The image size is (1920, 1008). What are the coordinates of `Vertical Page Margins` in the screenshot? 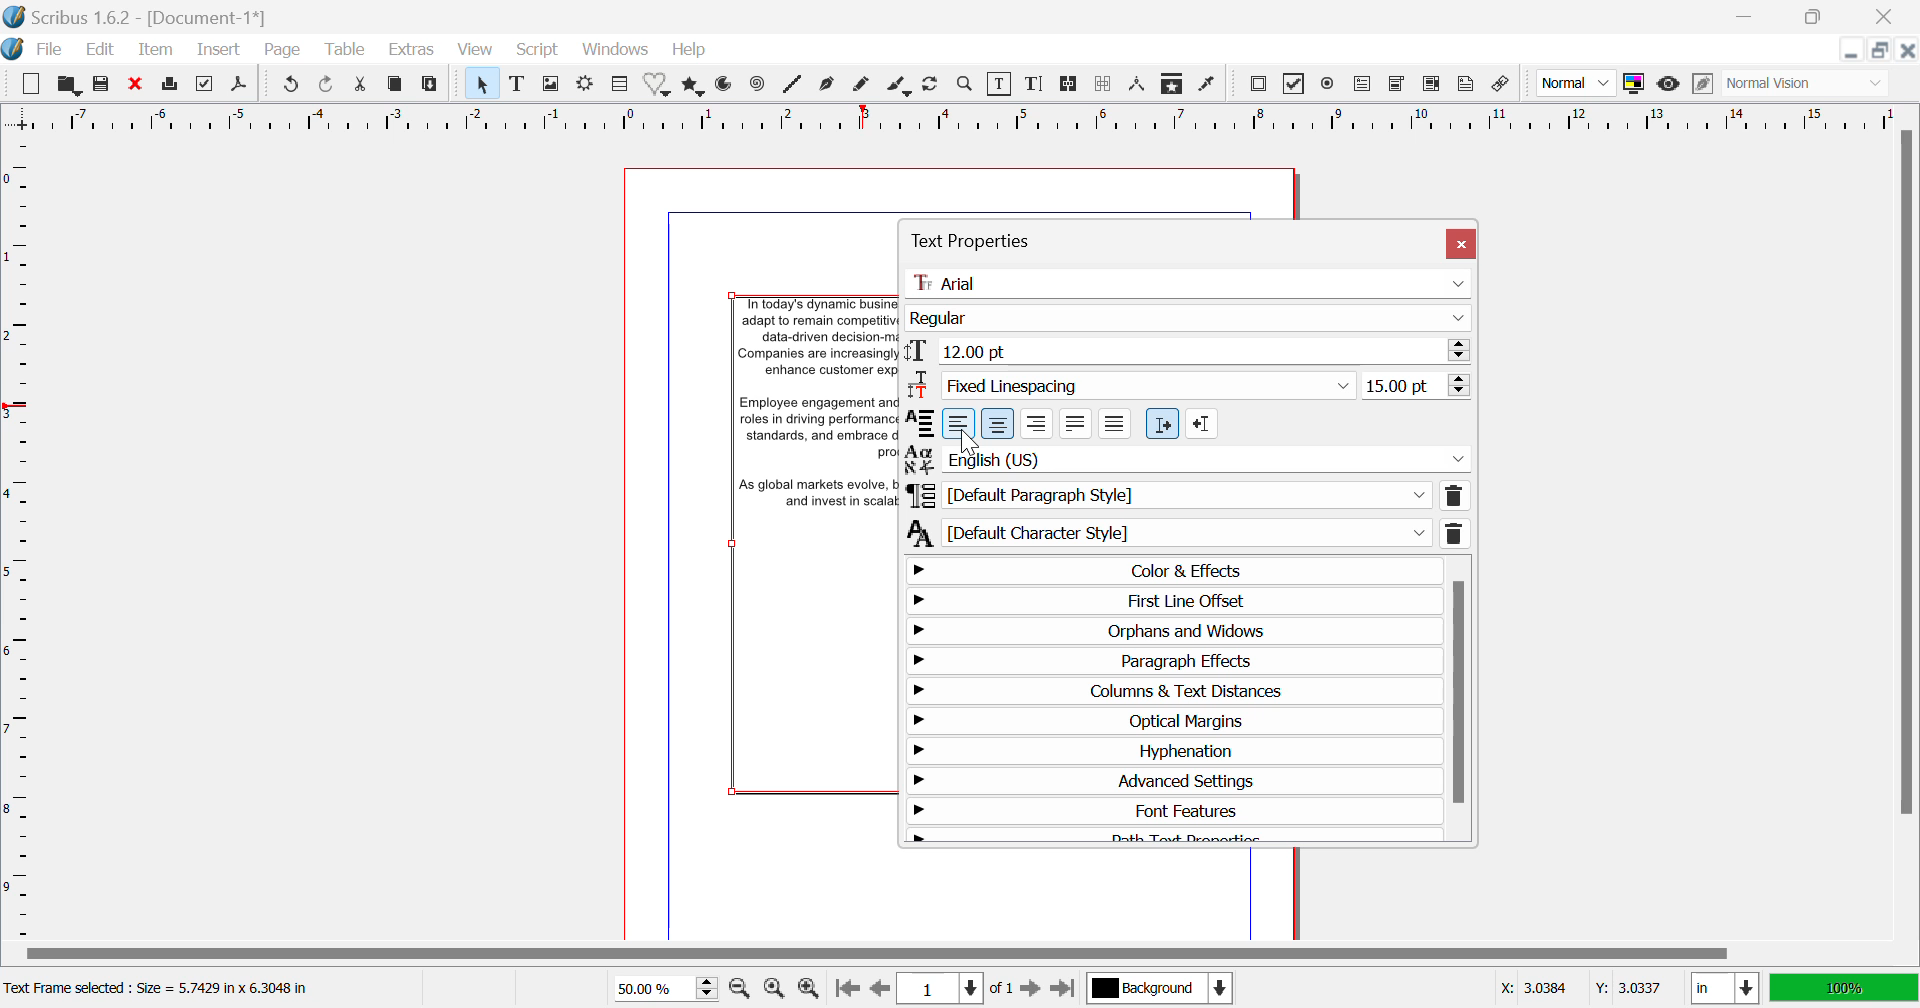 It's located at (955, 116).